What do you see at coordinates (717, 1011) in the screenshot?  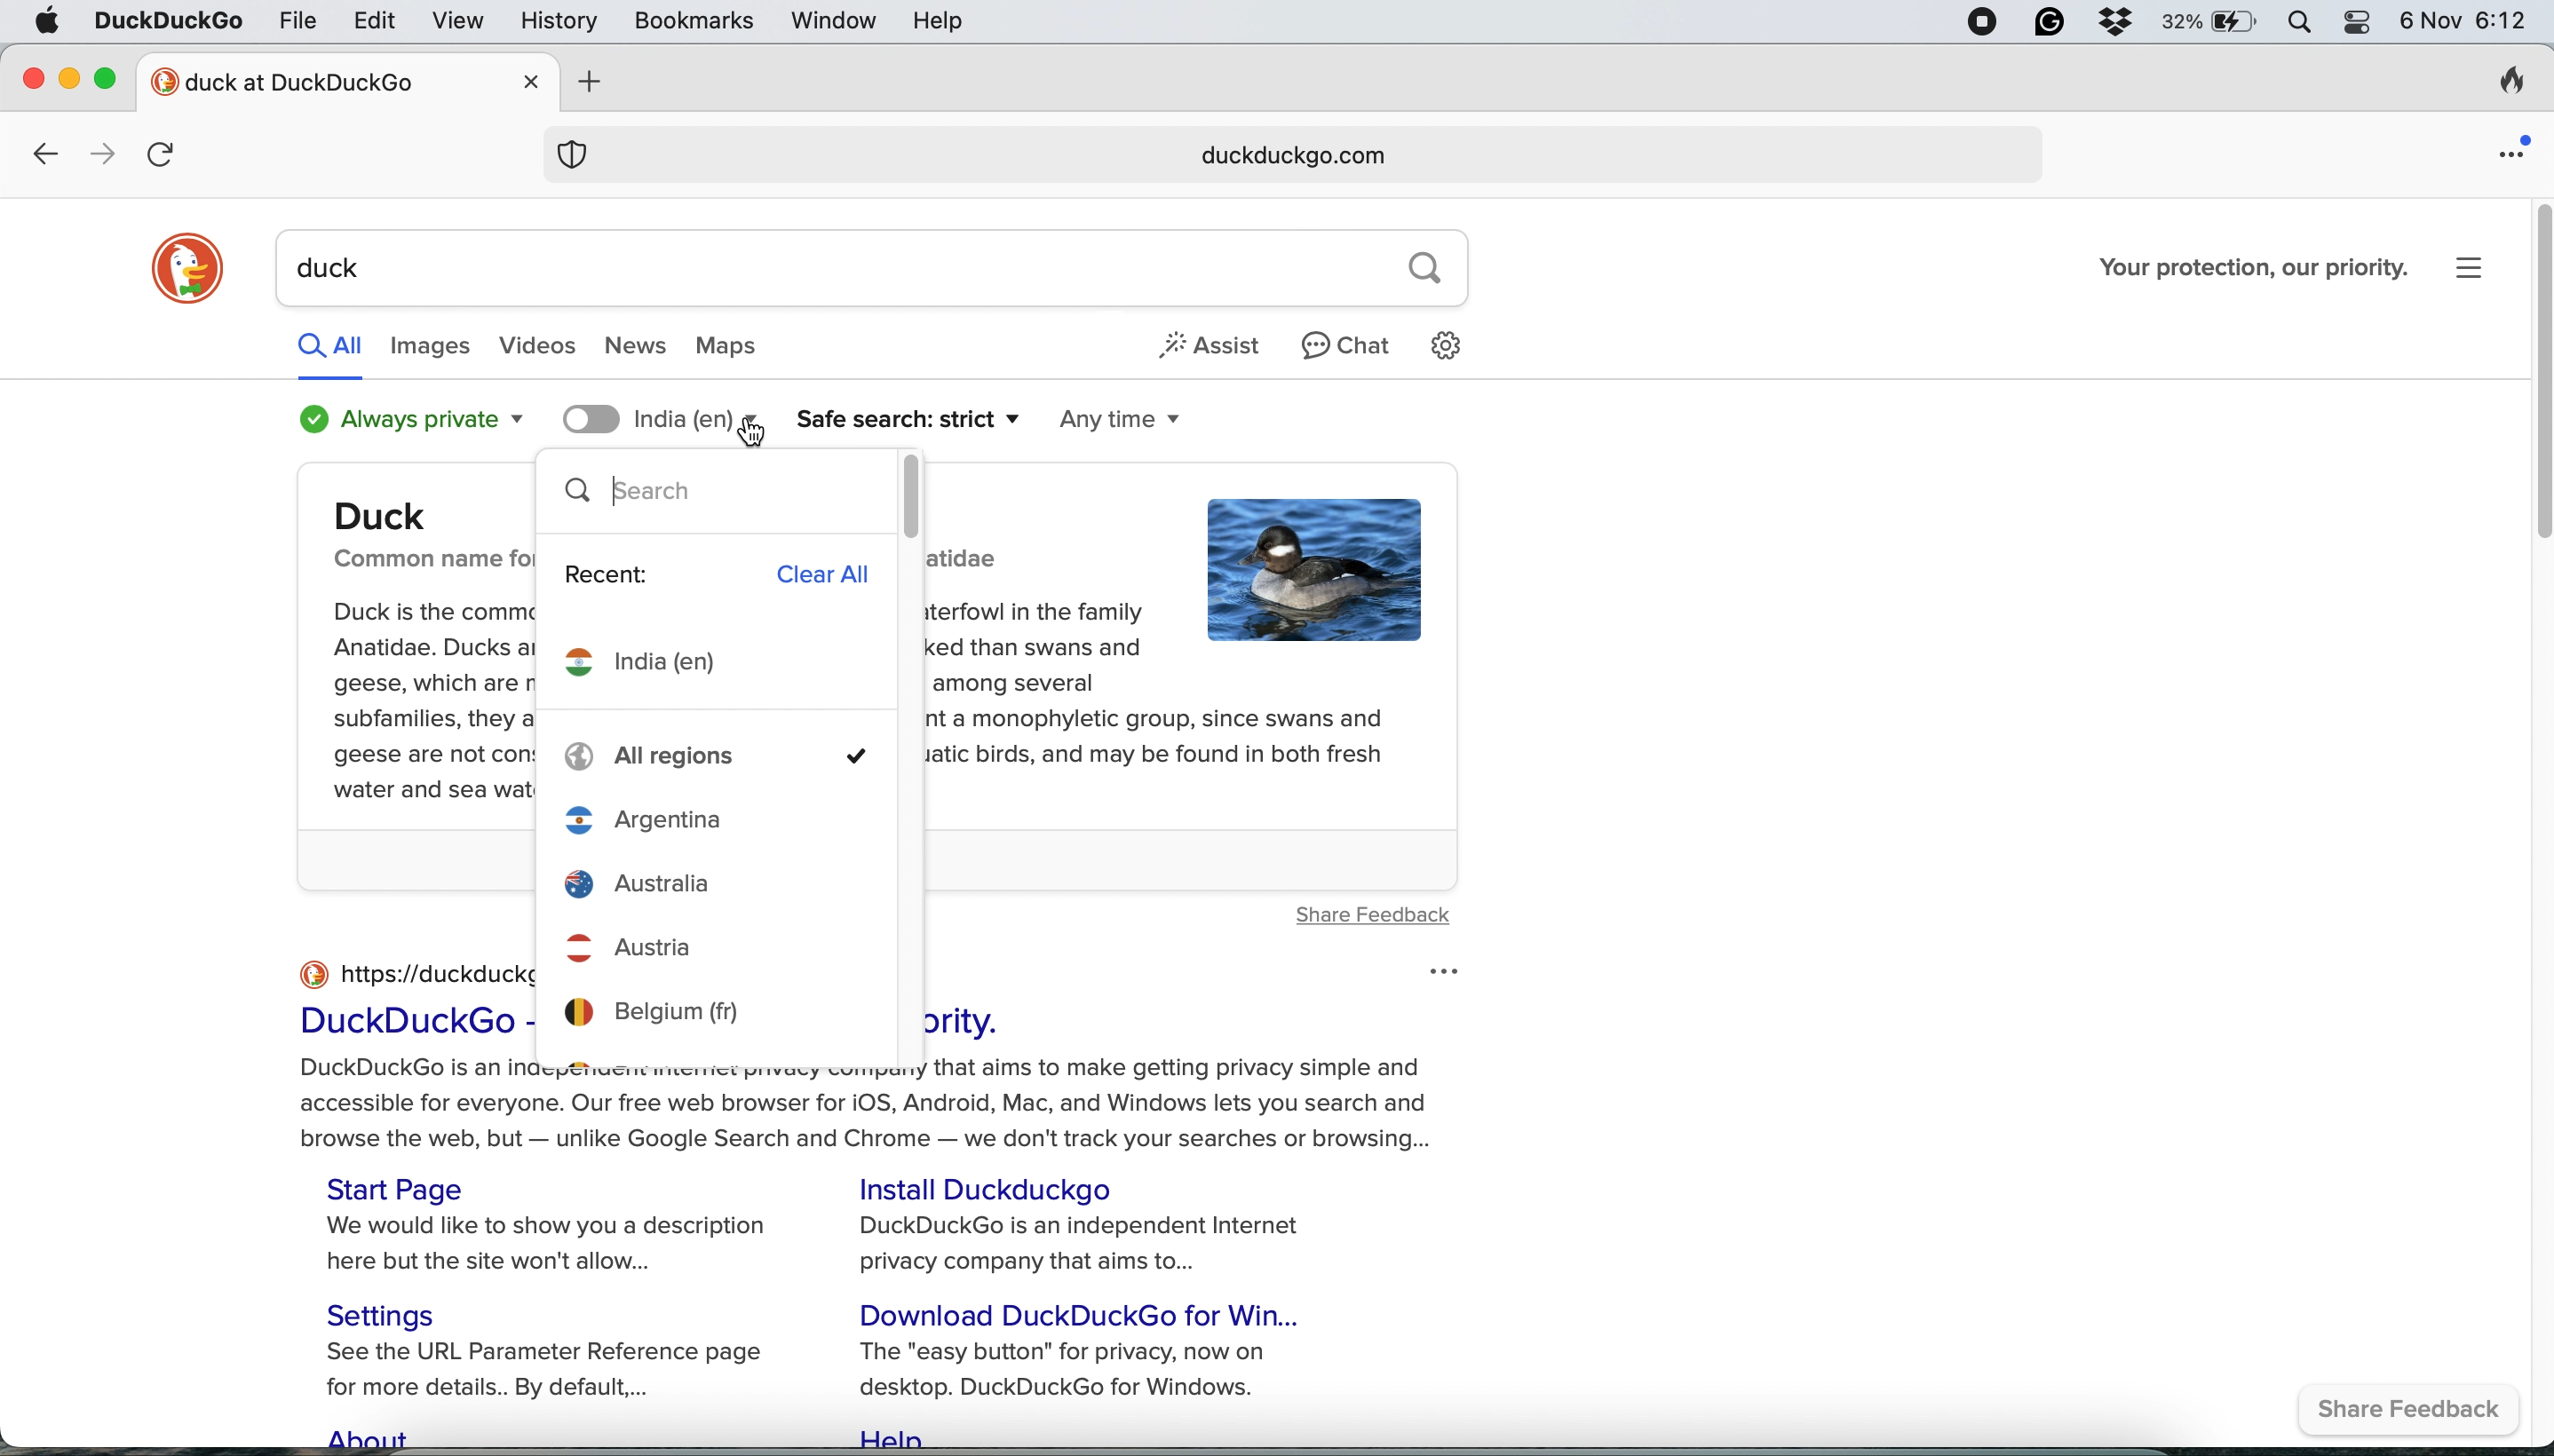 I see `belgium` at bounding box center [717, 1011].